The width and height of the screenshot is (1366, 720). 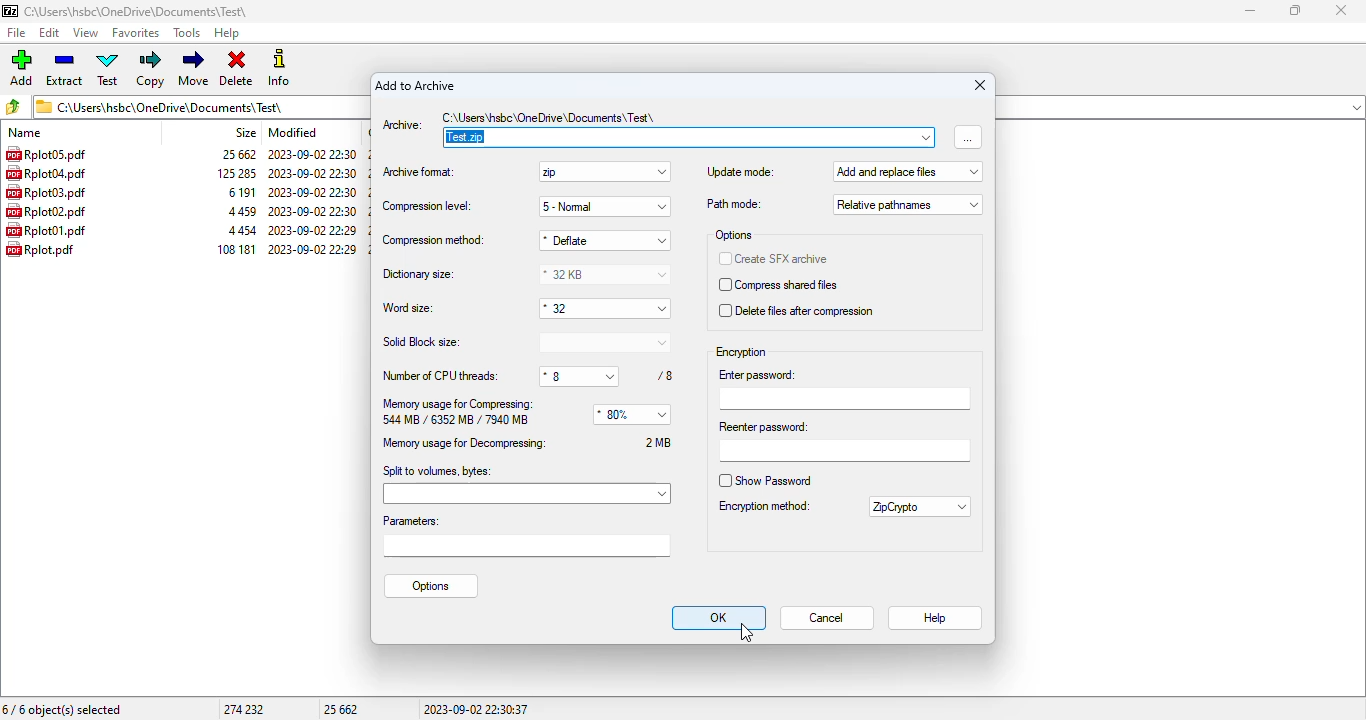 I want to click on zip, so click(x=604, y=172).